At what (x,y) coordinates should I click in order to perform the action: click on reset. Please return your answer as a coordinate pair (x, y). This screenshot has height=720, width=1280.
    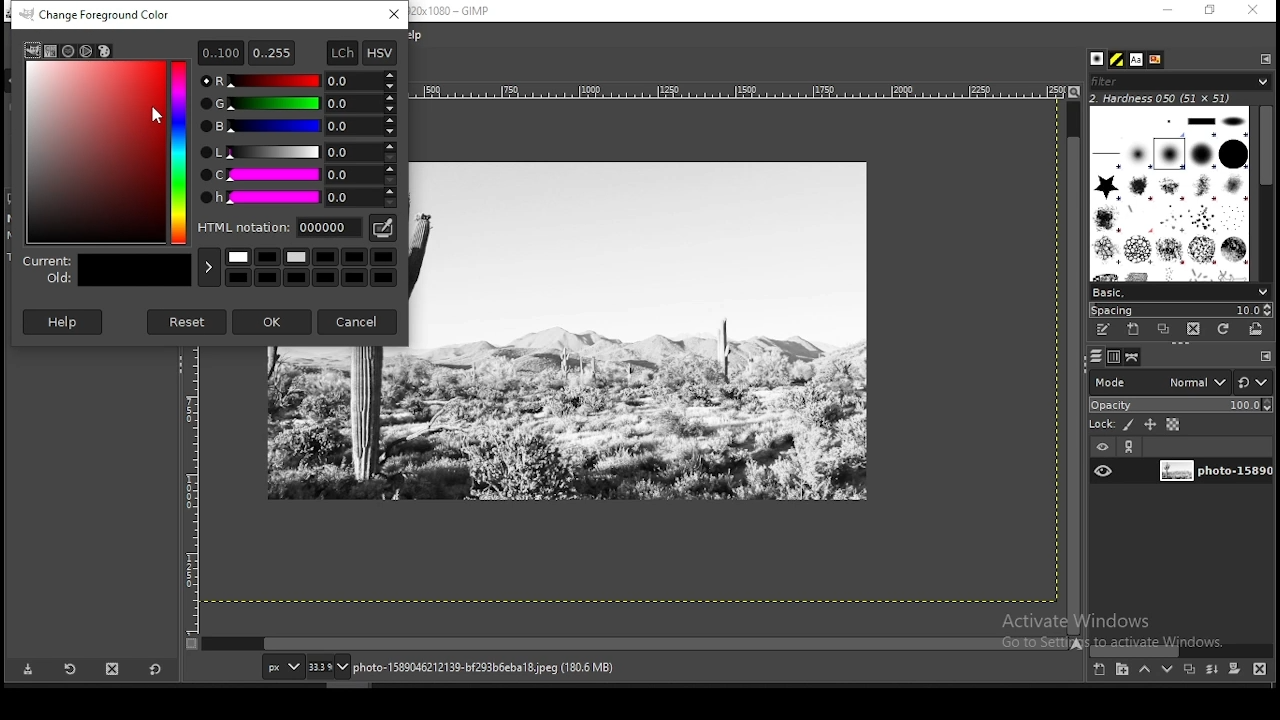
    Looking at the image, I should click on (189, 322).